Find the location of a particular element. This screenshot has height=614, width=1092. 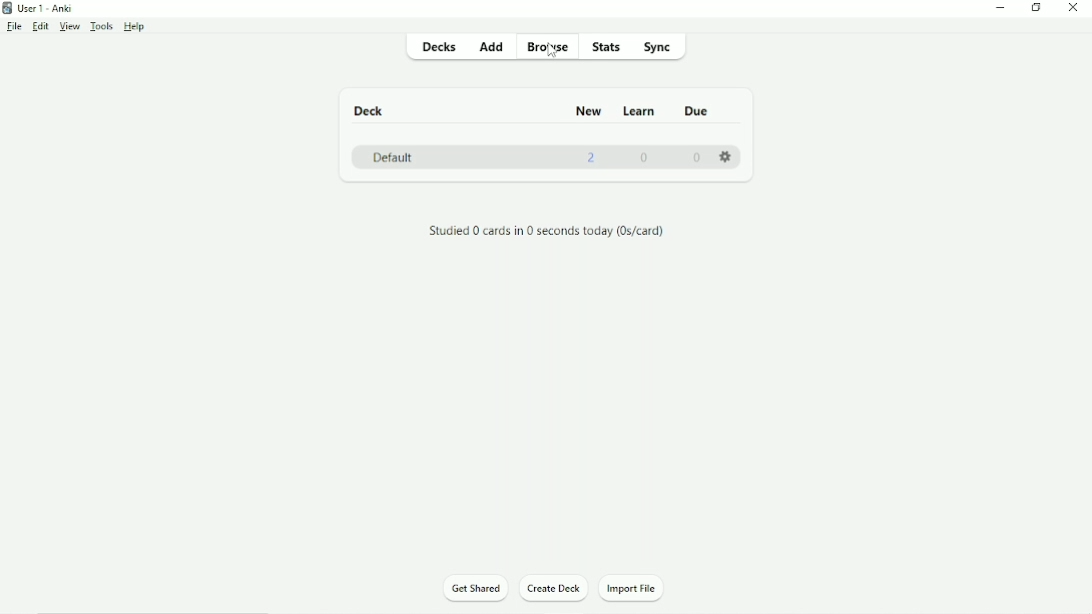

Deck is located at coordinates (369, 110).